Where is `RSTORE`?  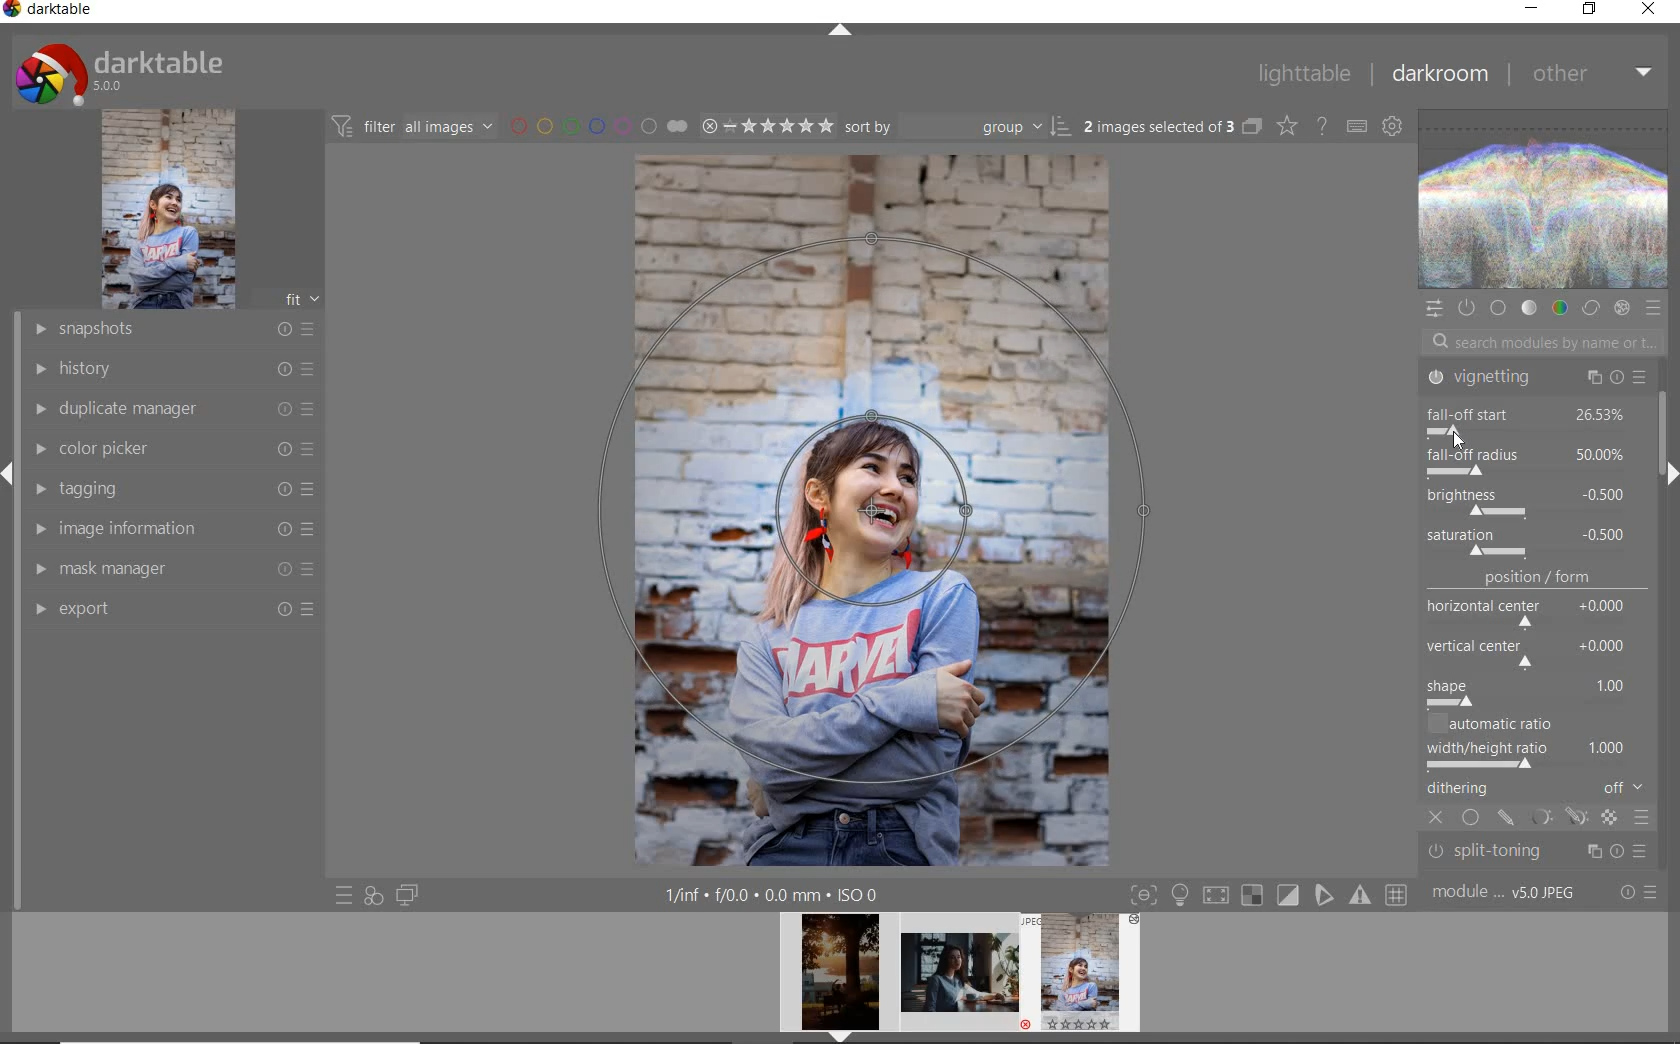
RSTORE is located at coordinates (1586, 10).